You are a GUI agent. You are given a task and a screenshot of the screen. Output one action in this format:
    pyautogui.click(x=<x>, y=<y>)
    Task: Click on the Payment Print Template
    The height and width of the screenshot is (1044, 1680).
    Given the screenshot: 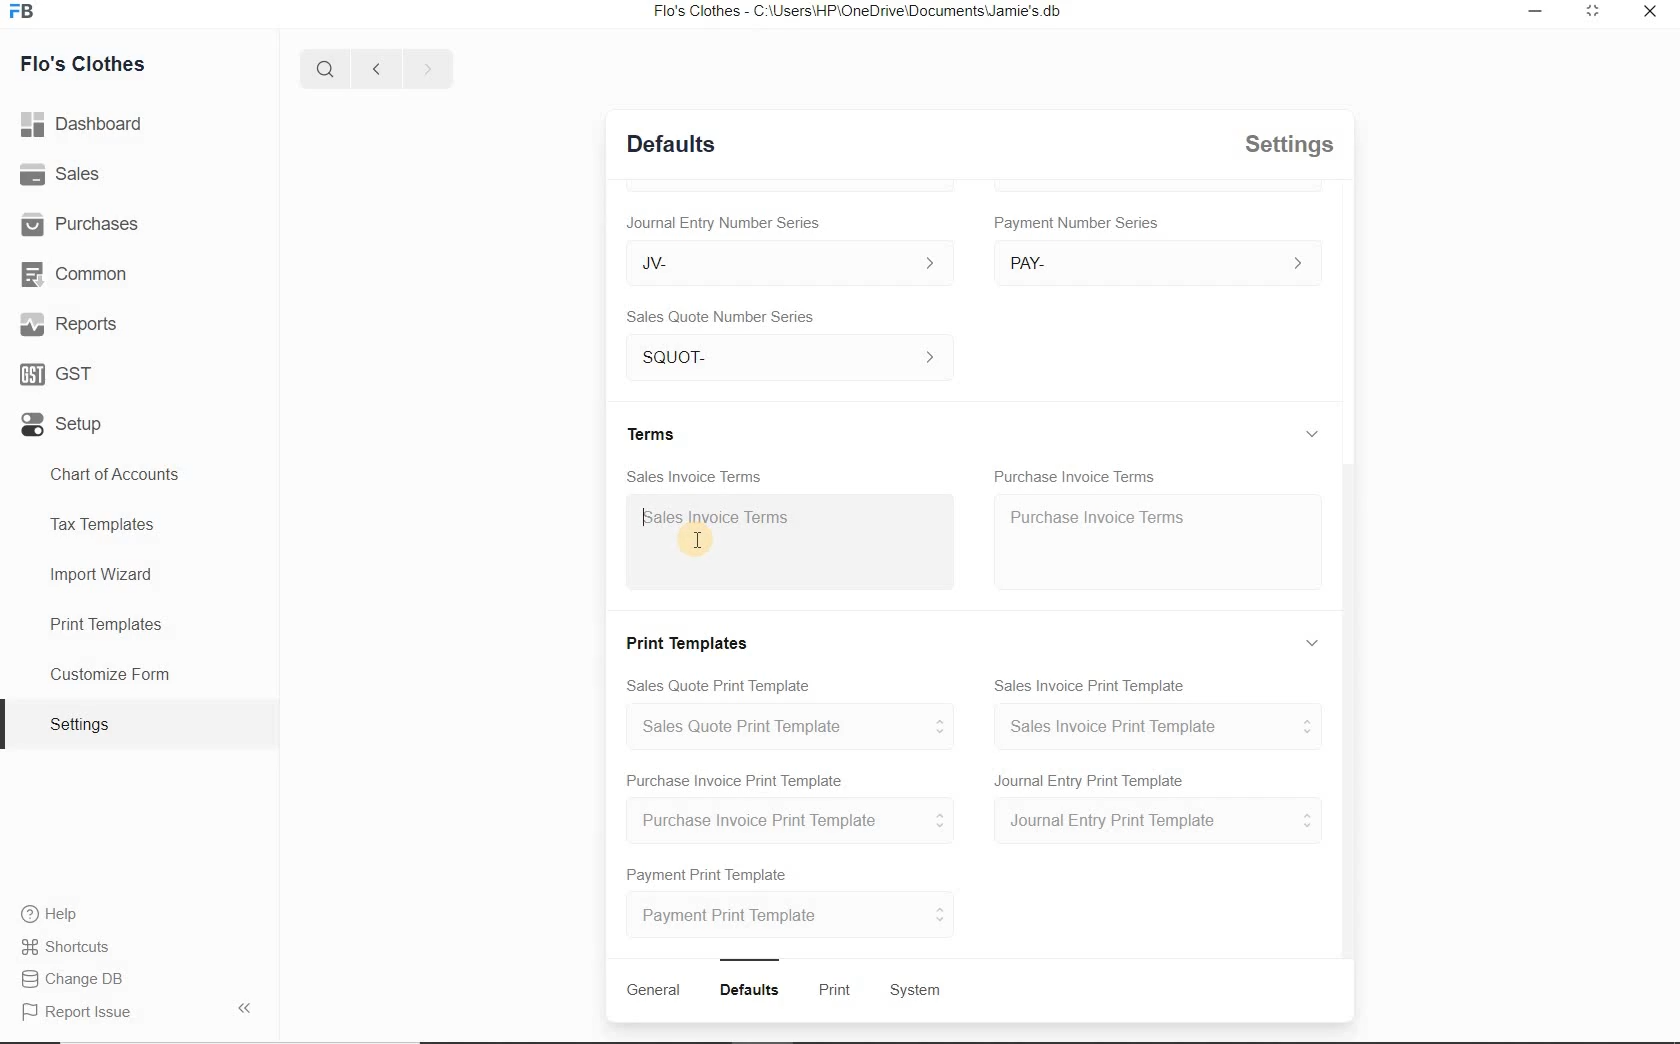 What is the action you would take?
    pyautogui.click(x=793, y=914)
    